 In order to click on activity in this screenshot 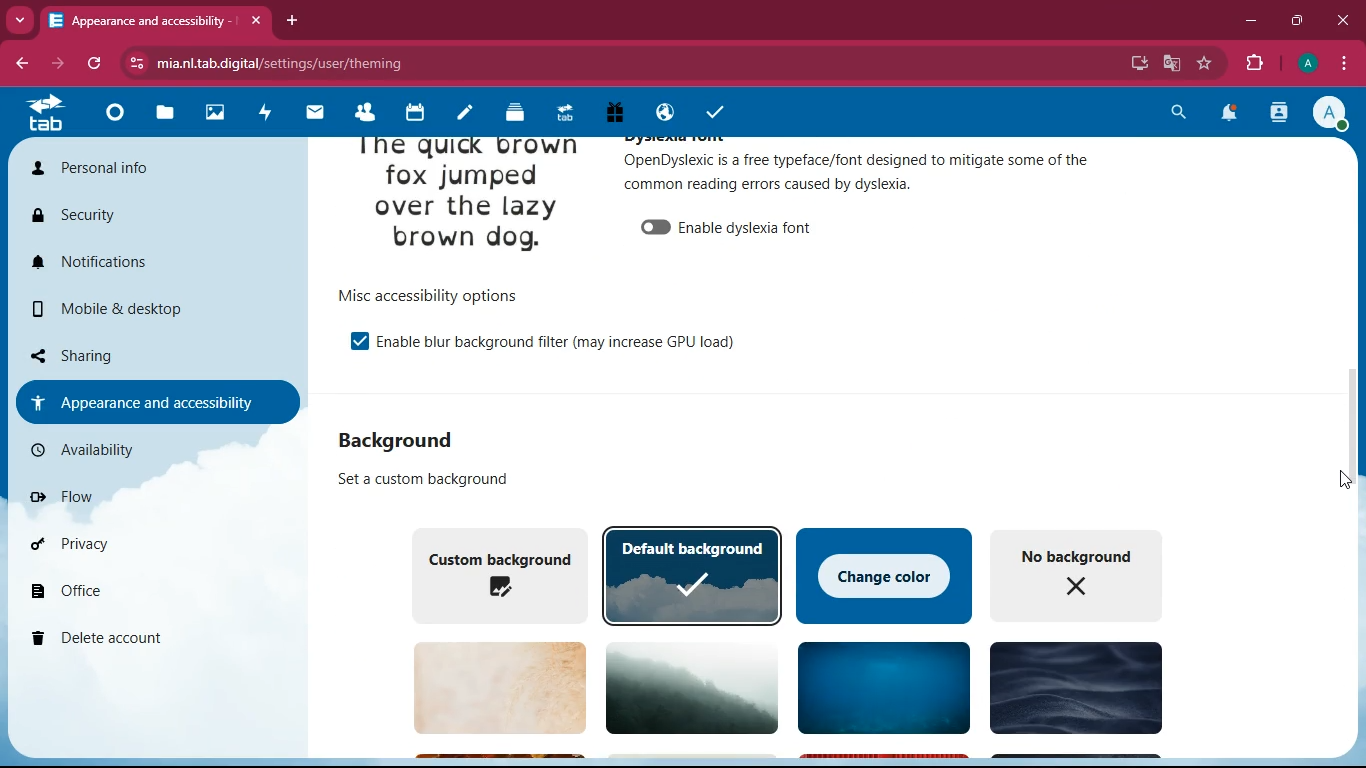, I will do `click(265, 111)`.